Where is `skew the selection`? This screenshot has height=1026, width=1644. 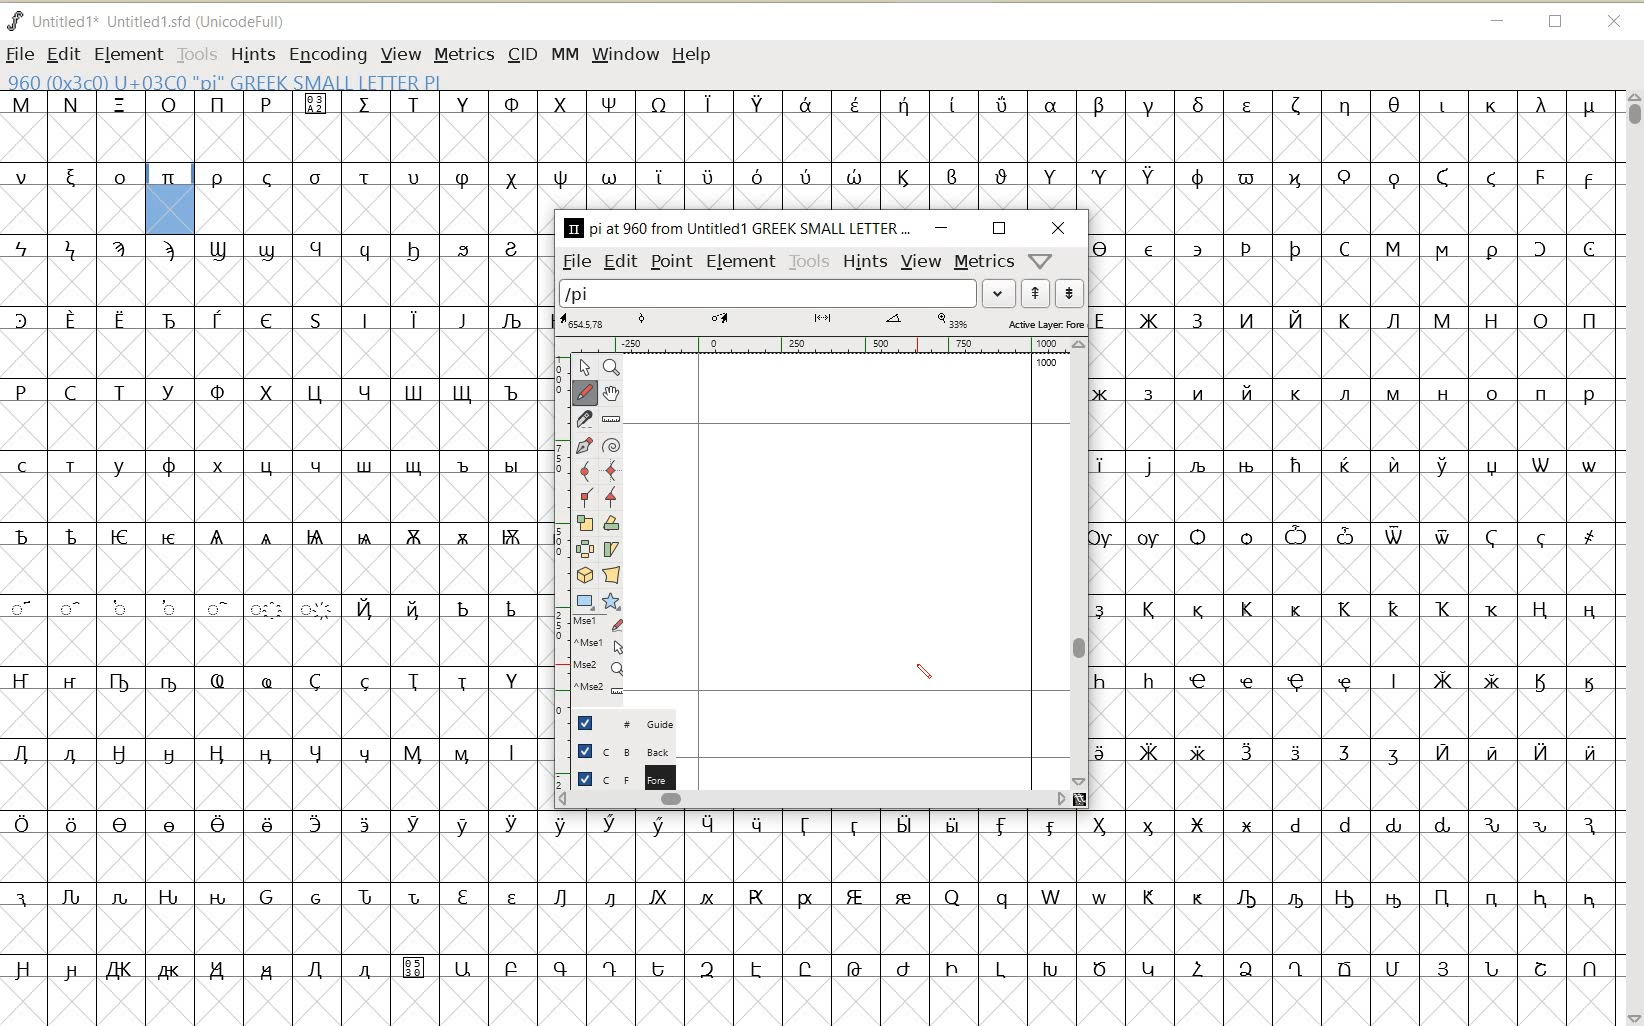 skew the selection is located at coordinates (612, 549).